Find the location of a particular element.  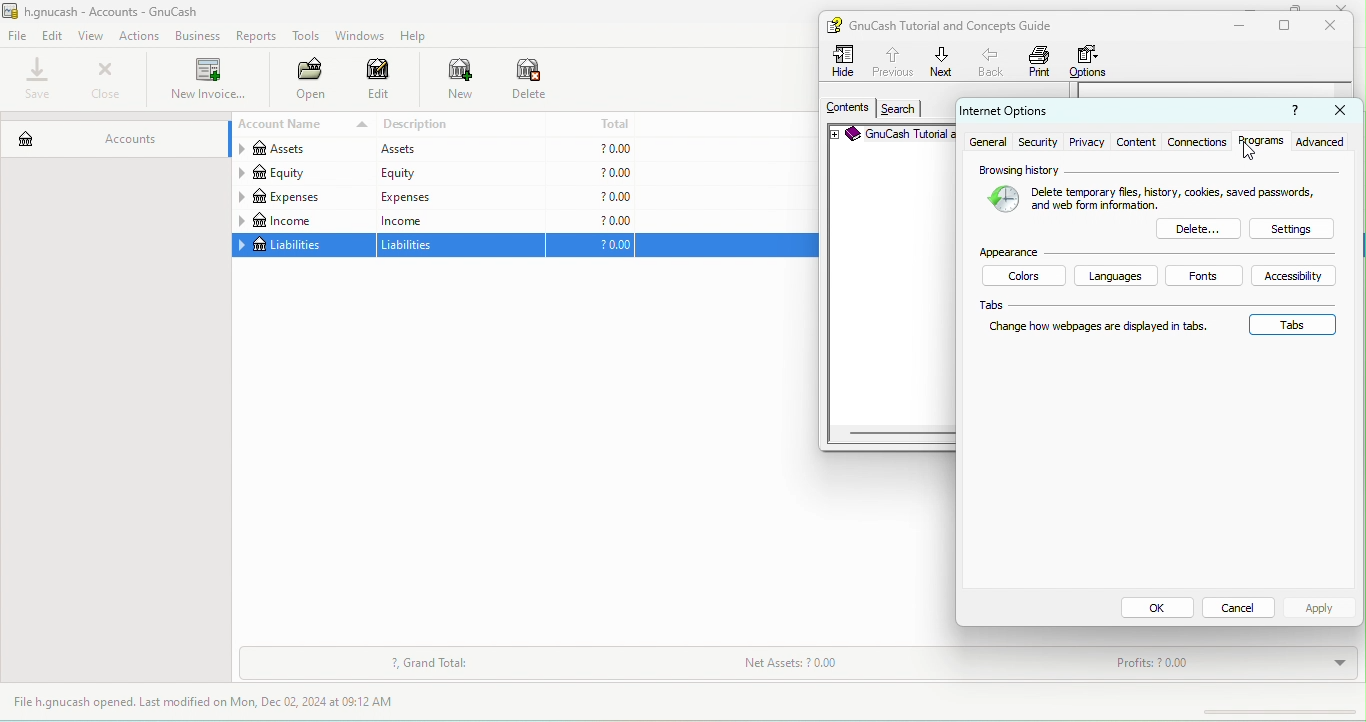

search is located at coordinates (898, 109).